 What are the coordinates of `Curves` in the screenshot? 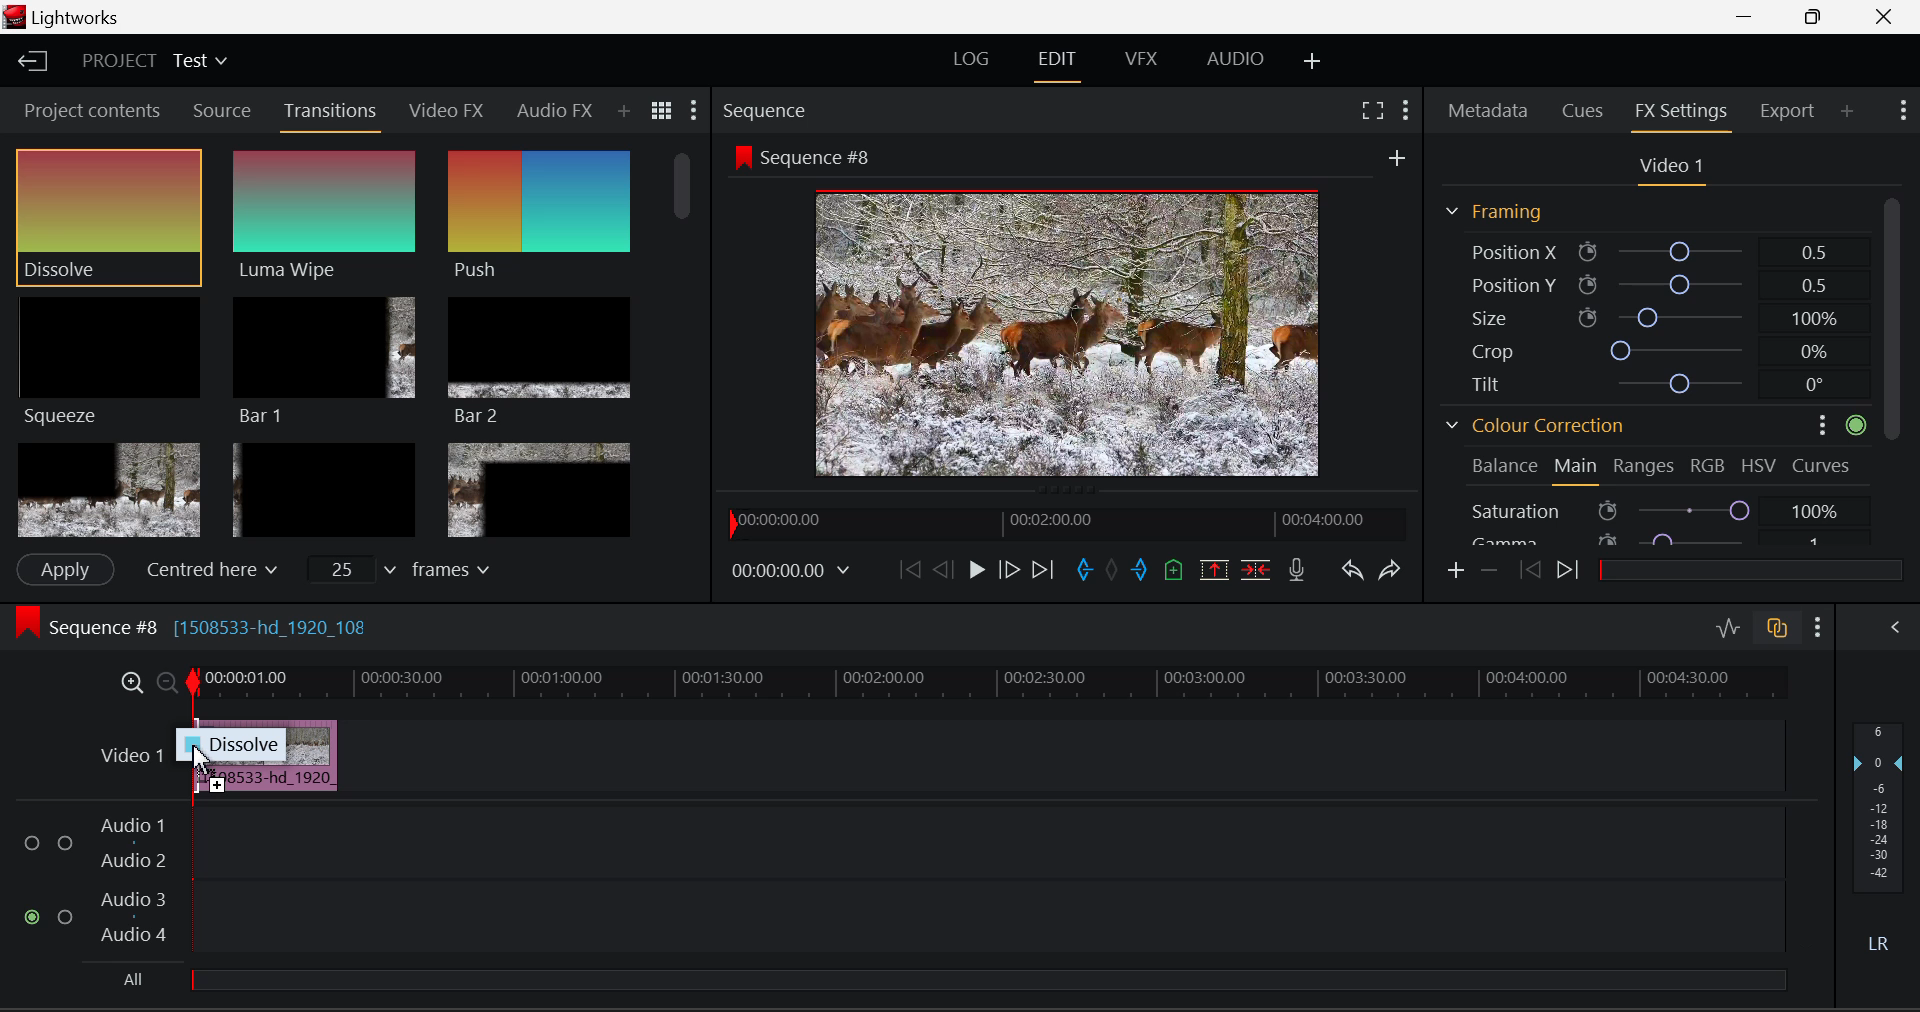 It's located at (1823, 463).